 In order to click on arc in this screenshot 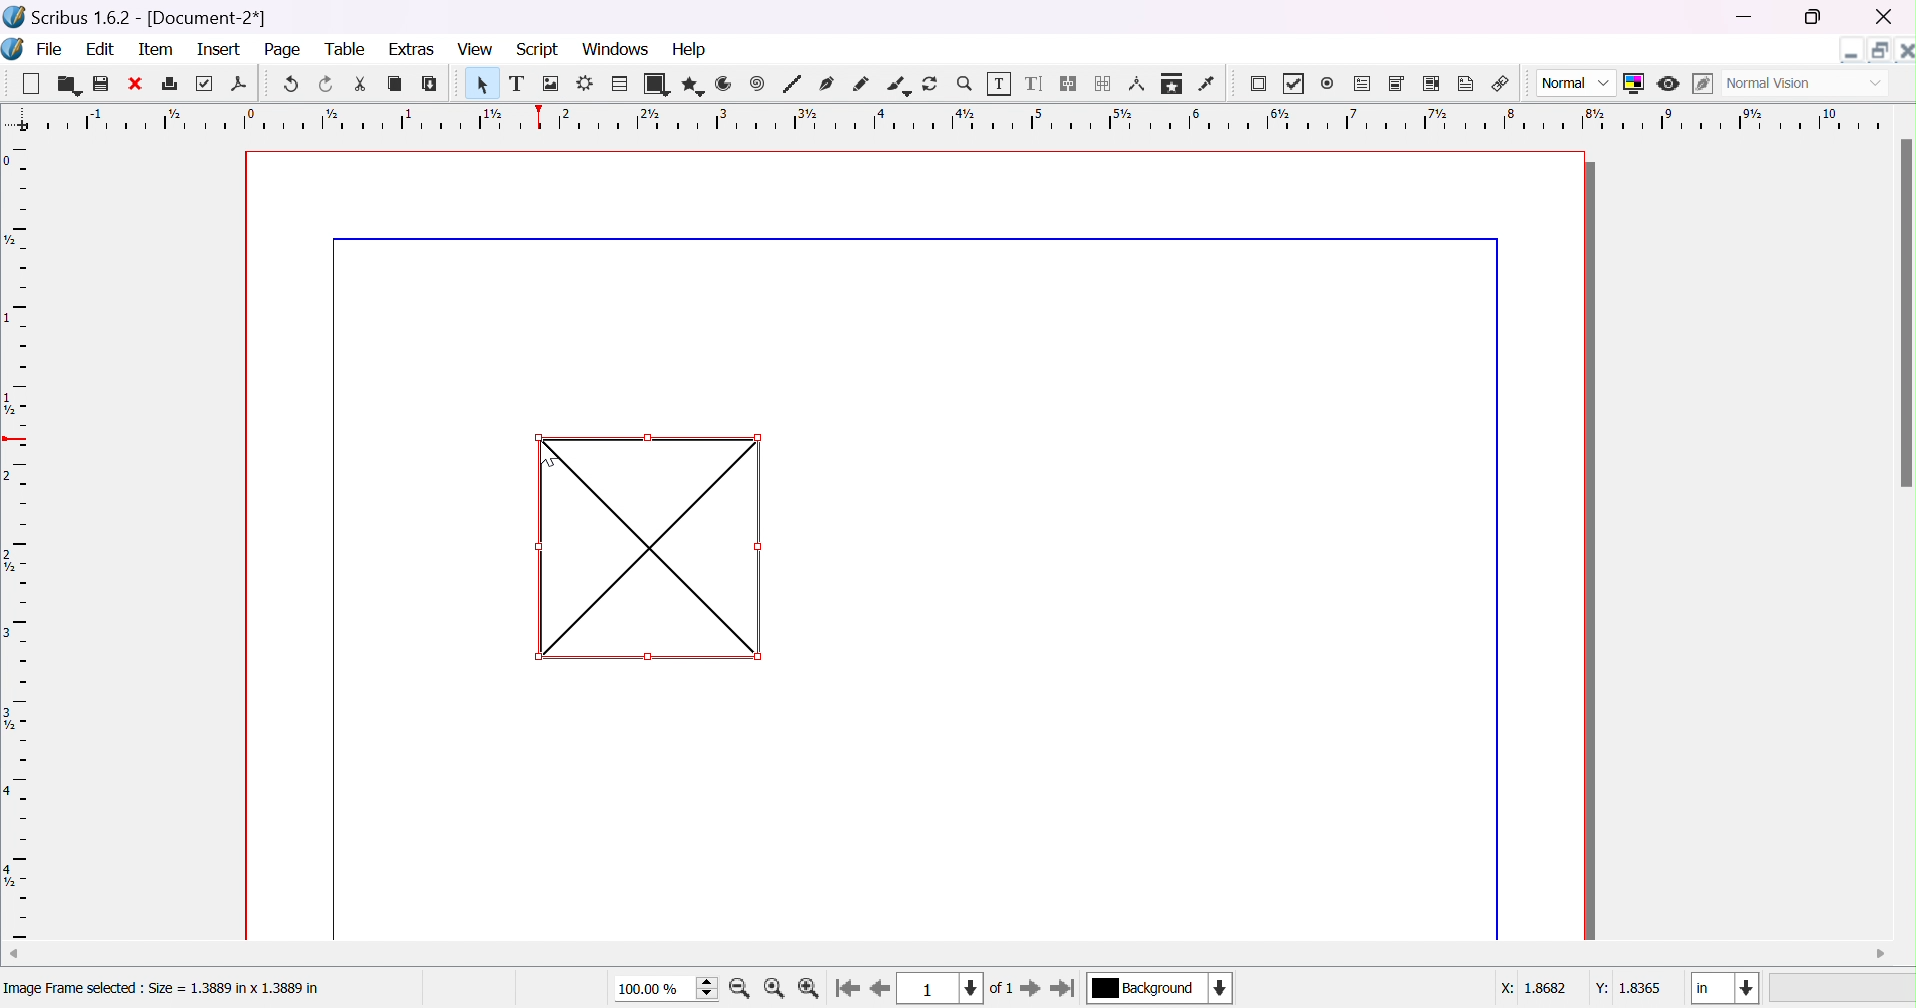, I will do `click(725, 83)`.